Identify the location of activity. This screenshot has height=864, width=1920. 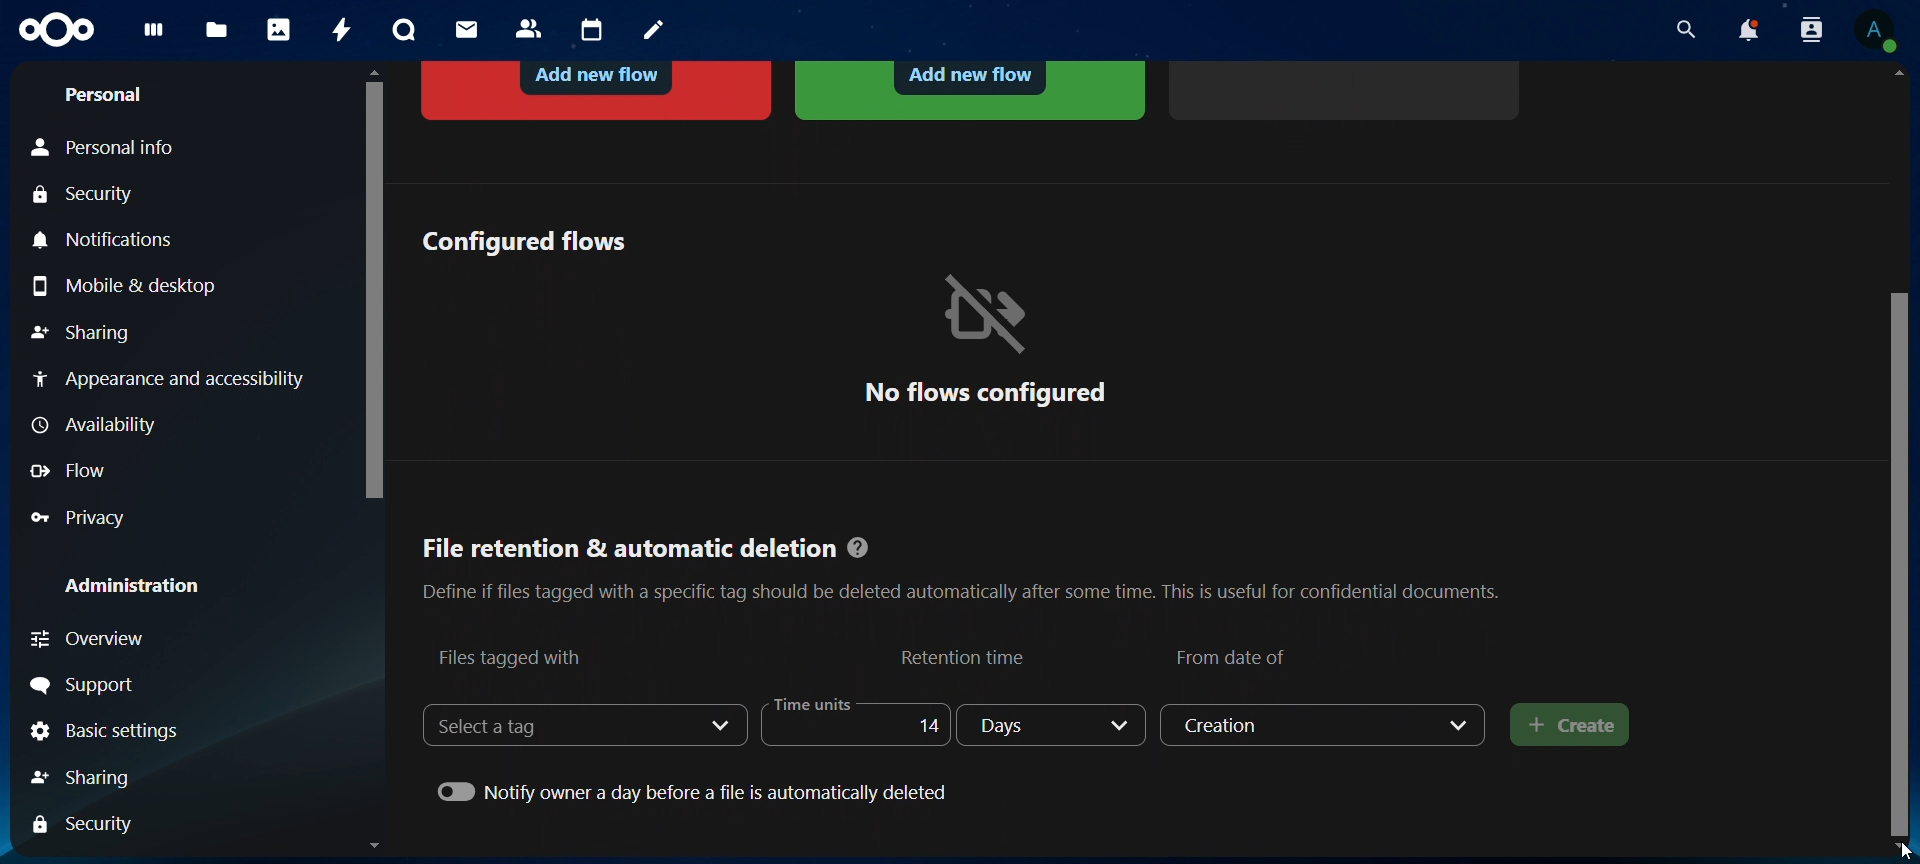
(344, 30).